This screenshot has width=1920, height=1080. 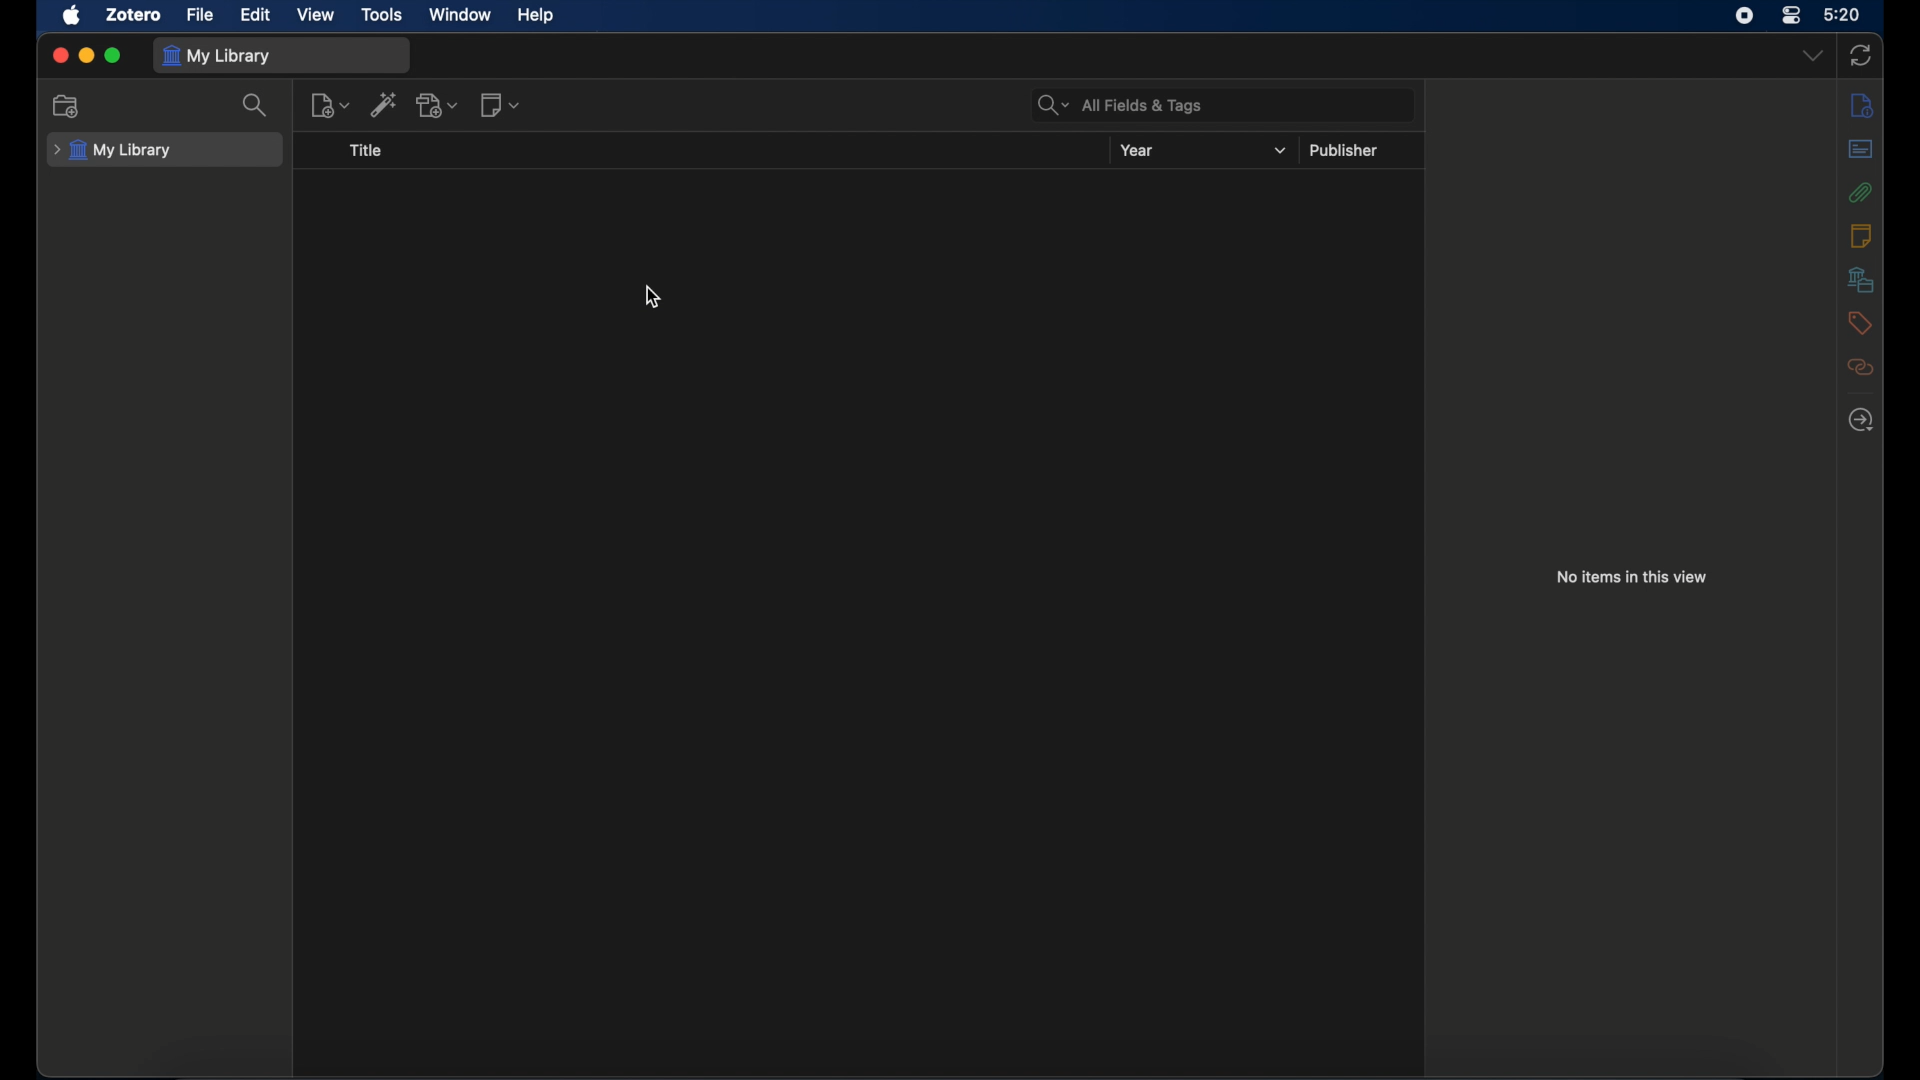 I want to click on time, so click(x=1843, y=13).